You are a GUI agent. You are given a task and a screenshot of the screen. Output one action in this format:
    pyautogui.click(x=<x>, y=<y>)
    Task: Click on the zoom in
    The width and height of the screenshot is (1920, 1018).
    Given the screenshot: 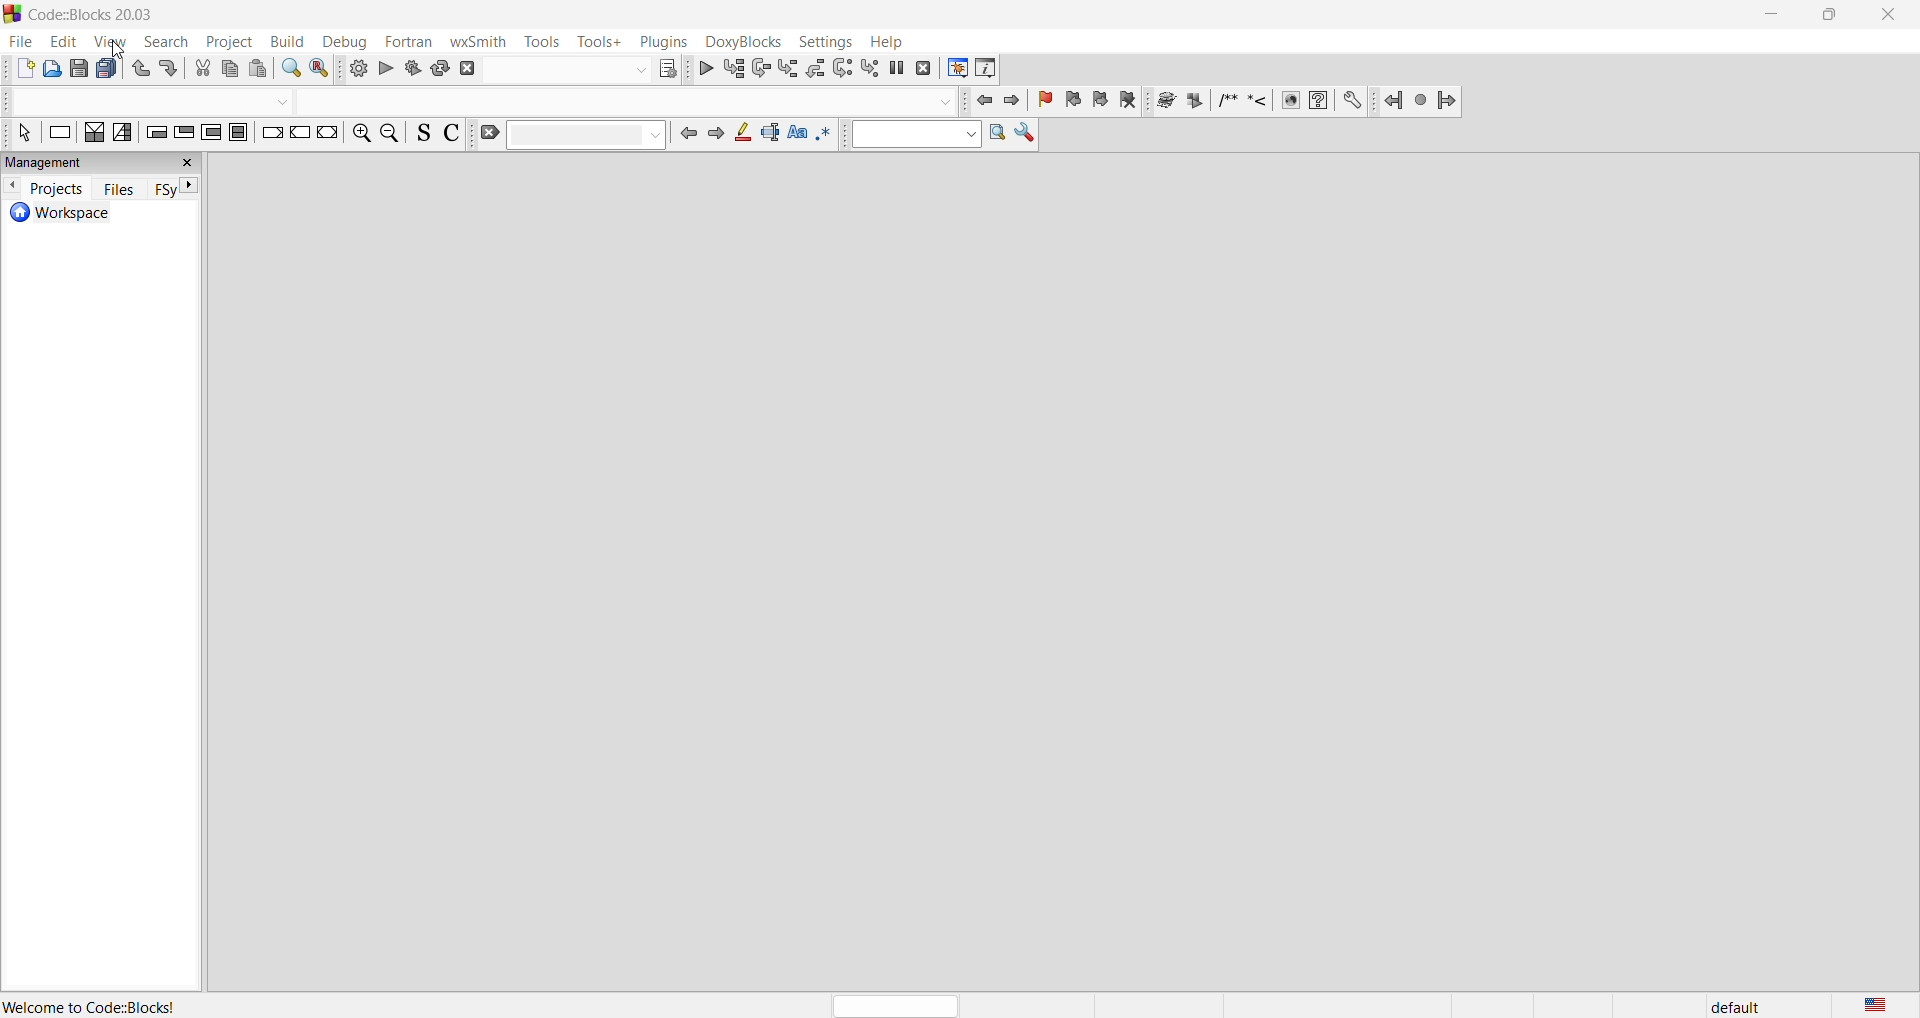 What is the action you would take?
    pyautogui.click(x=364, y=133)
    